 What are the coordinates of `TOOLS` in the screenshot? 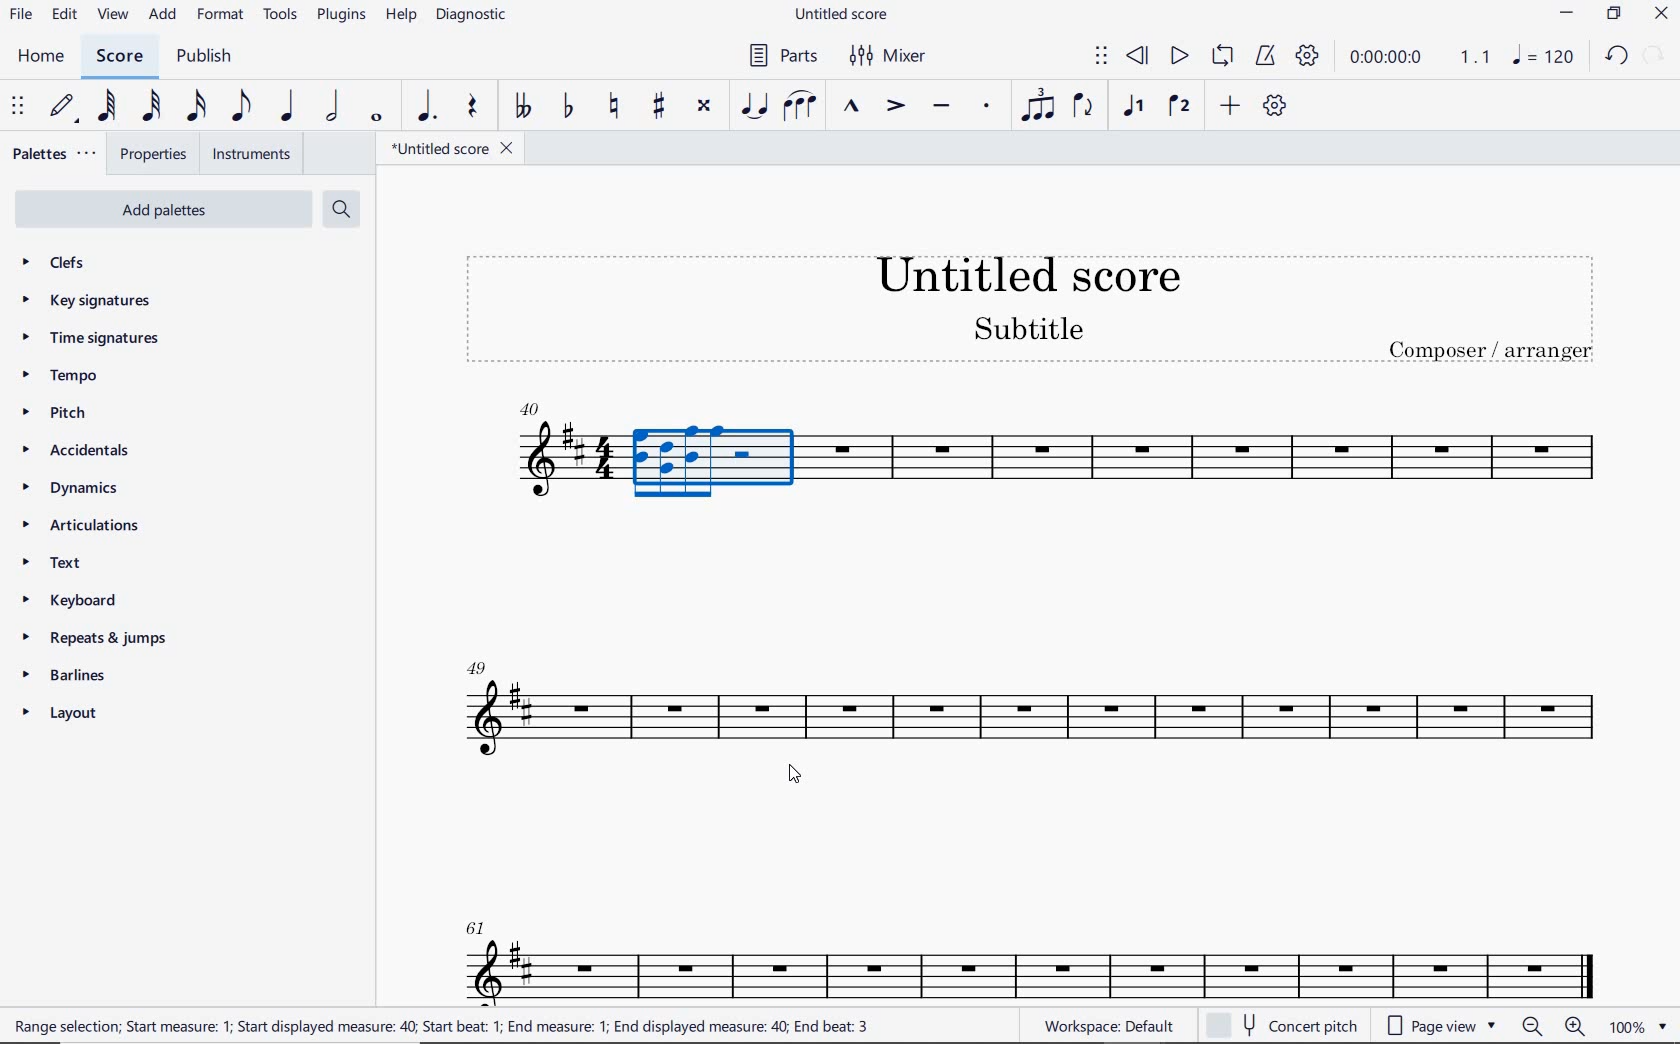 It's located at (282, 18).